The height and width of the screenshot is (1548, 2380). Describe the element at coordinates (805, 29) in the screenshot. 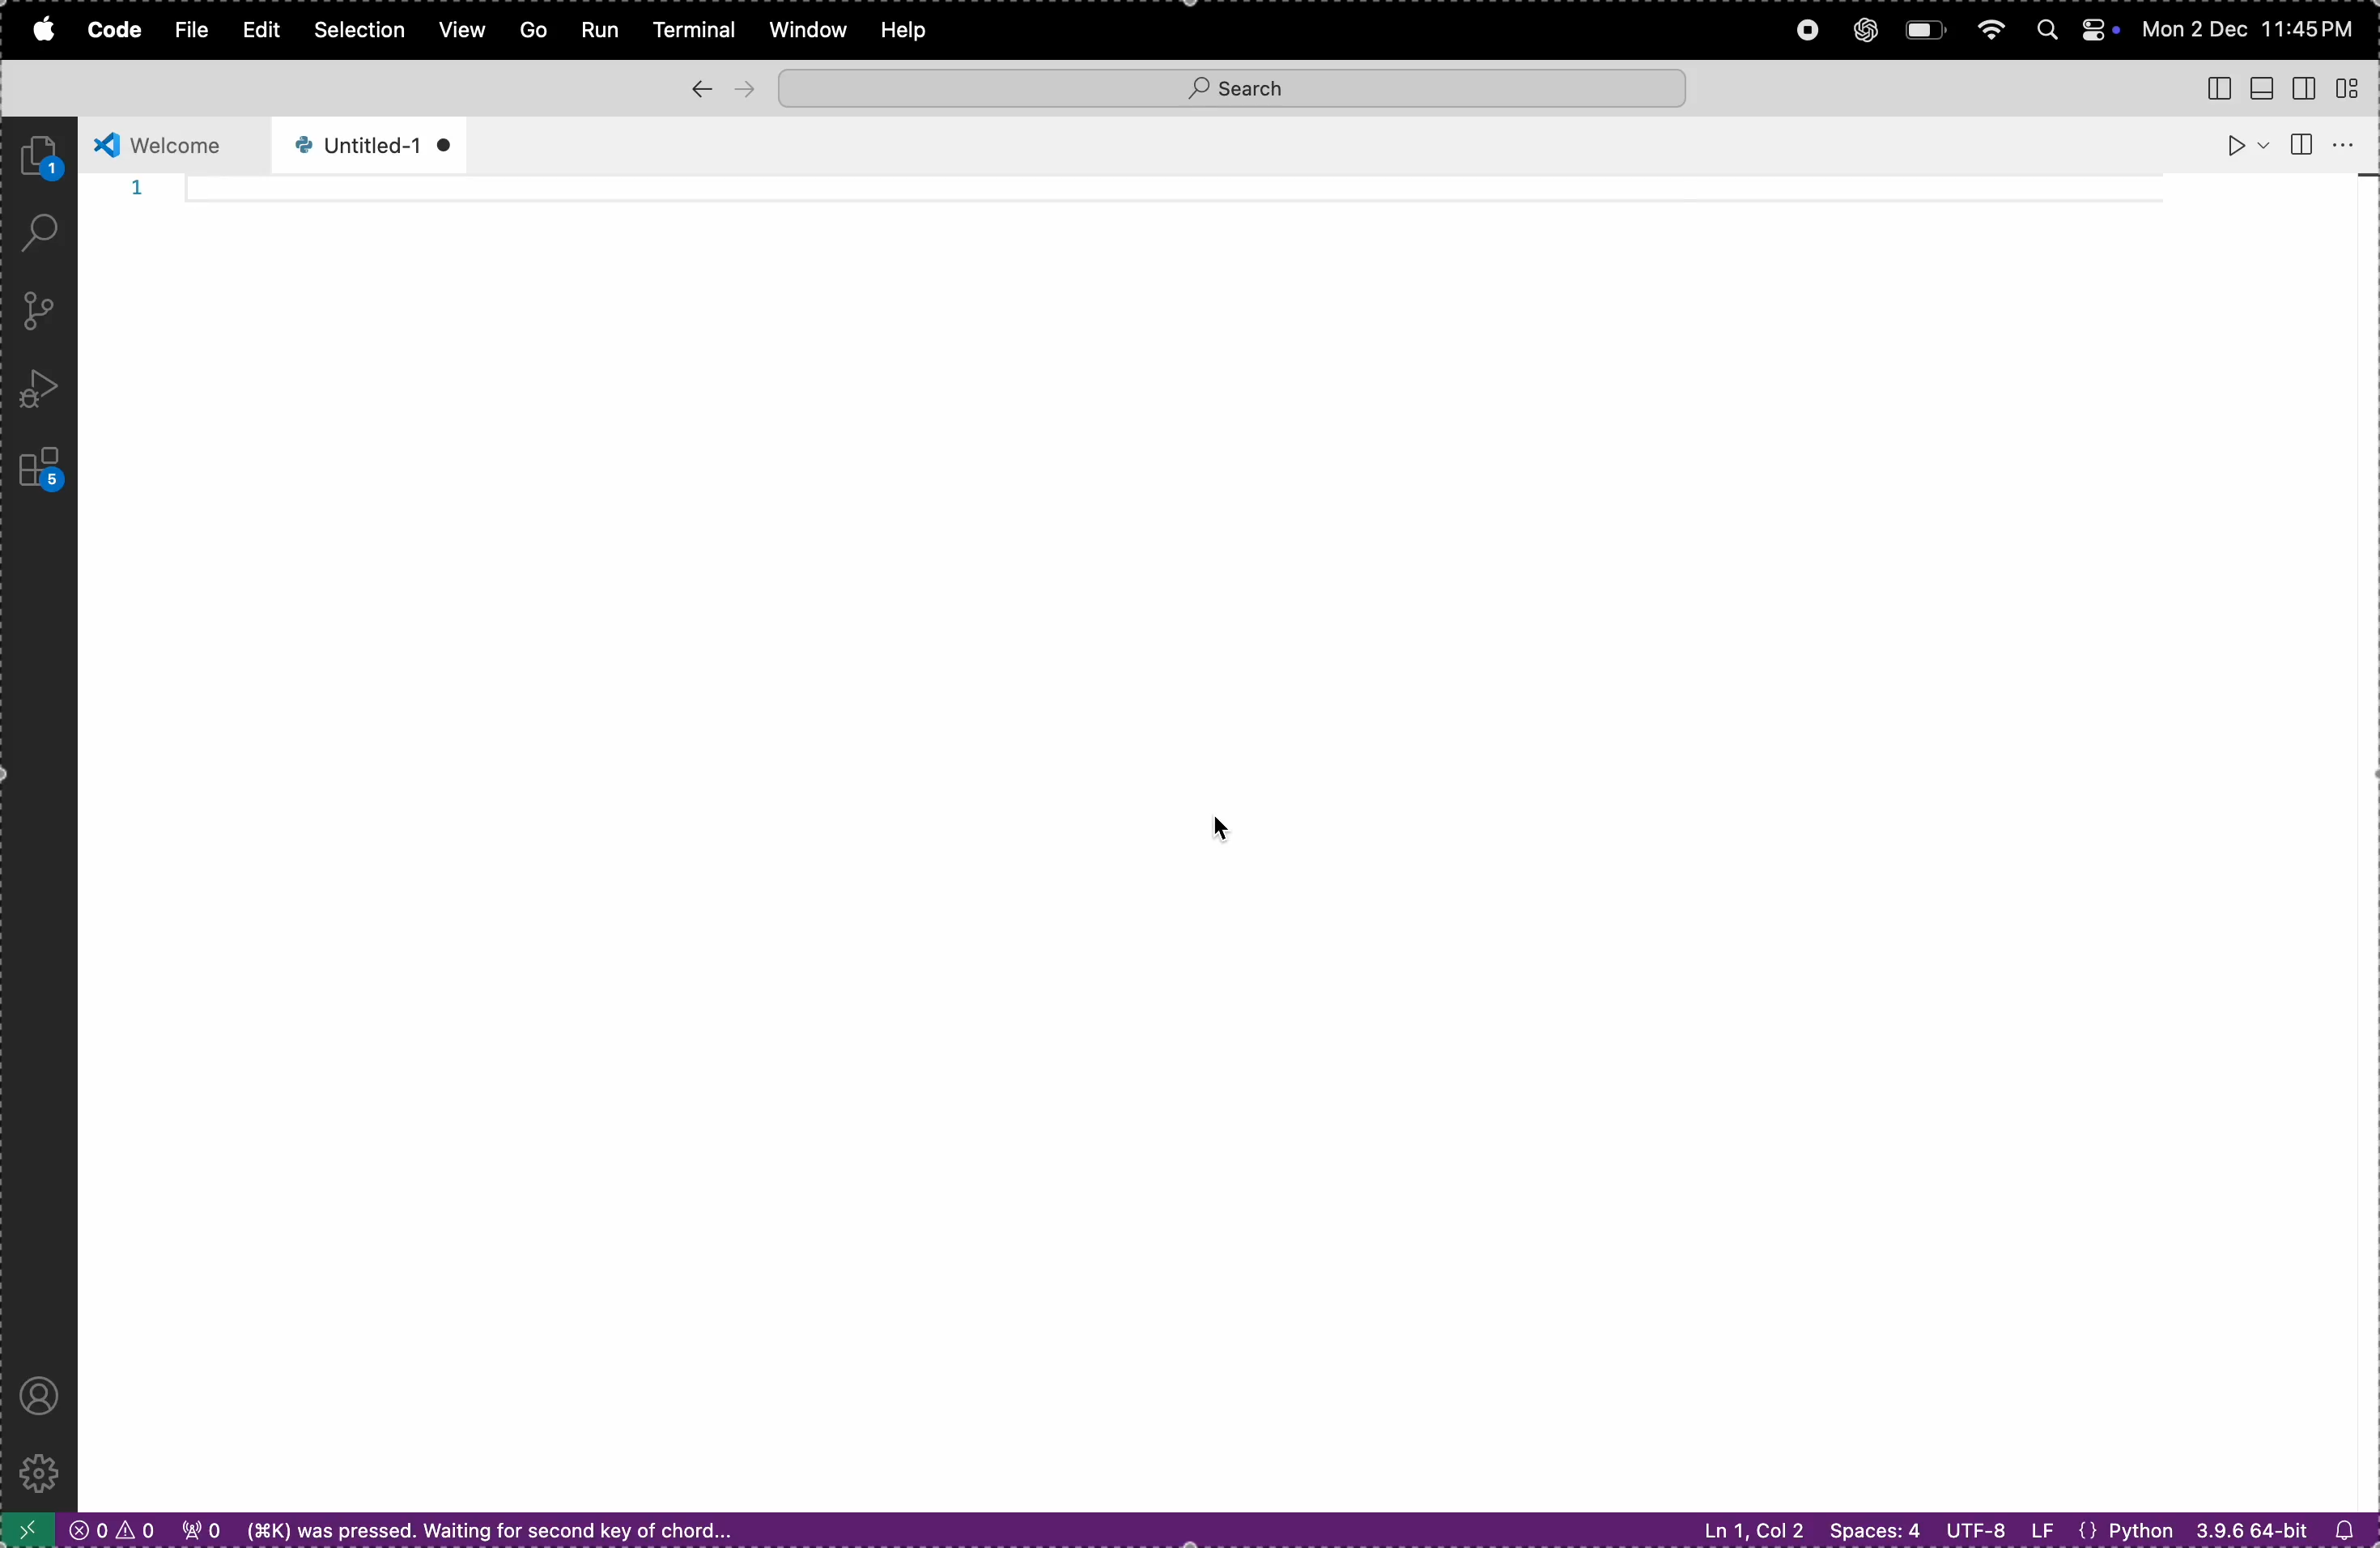

I see `window` at that location.